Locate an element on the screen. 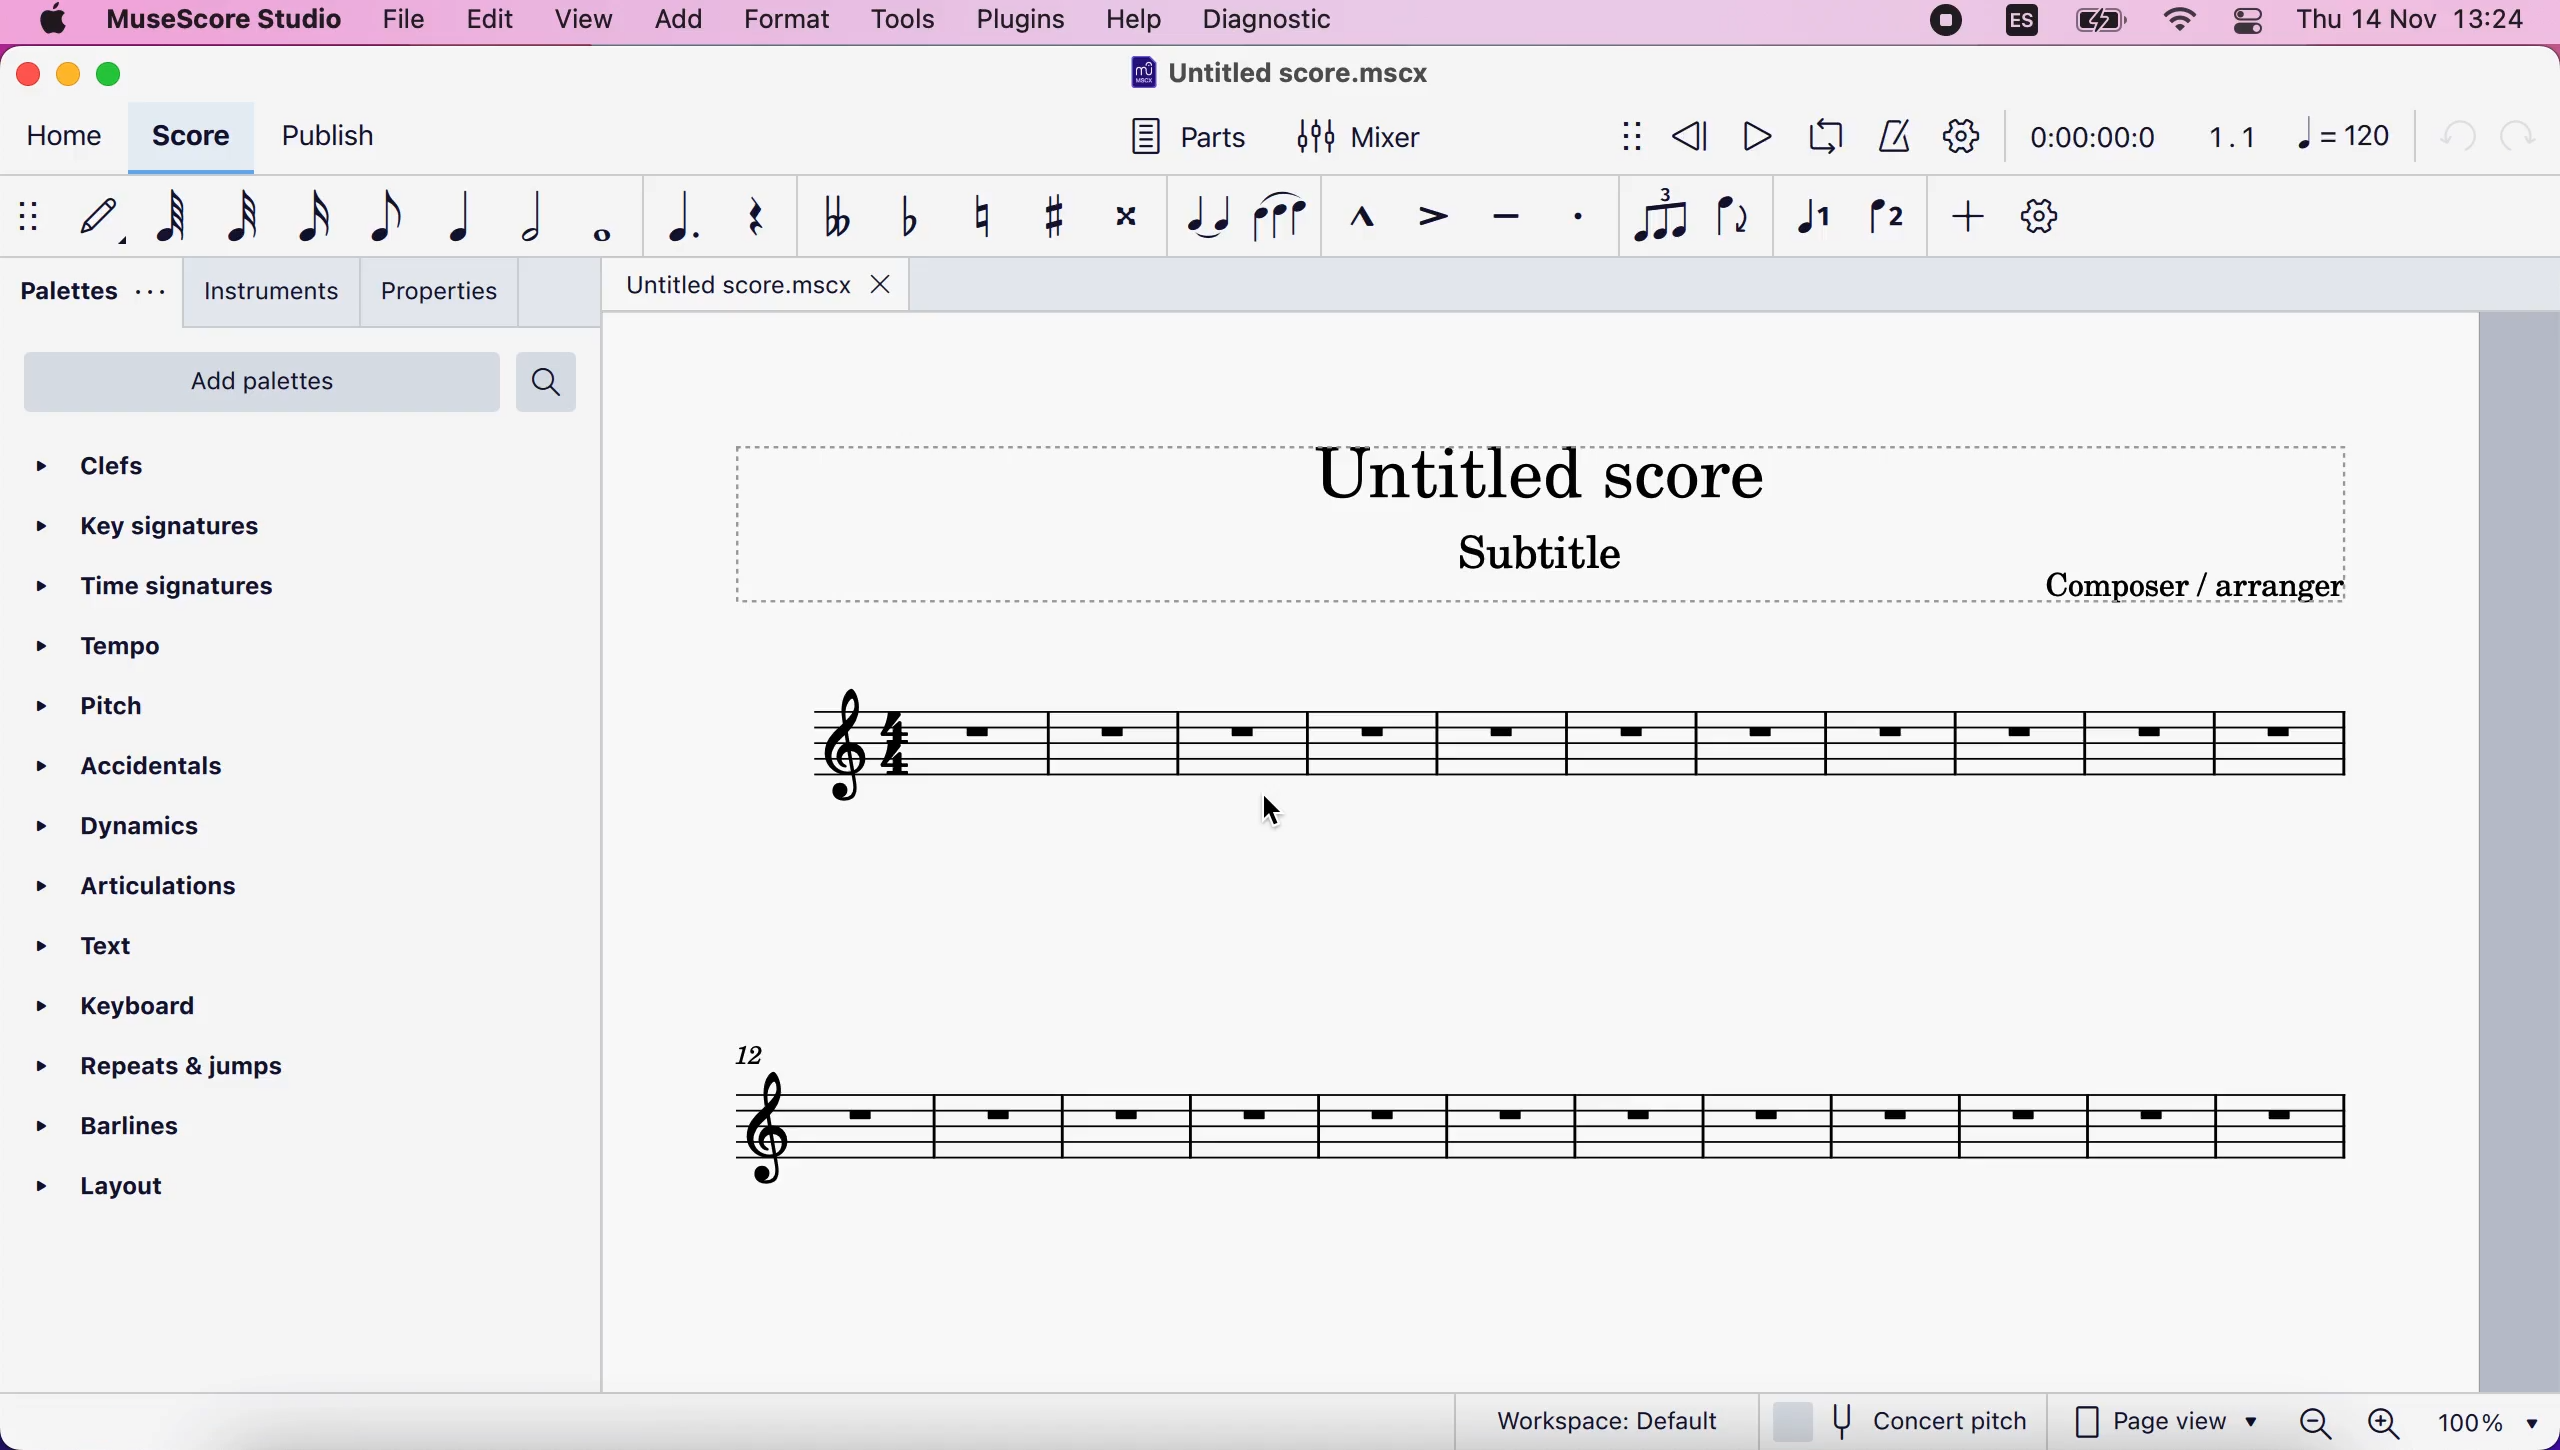 The height and width of the screenshot is (1450, 2560). marccato is located at coordinates (1354, 218).